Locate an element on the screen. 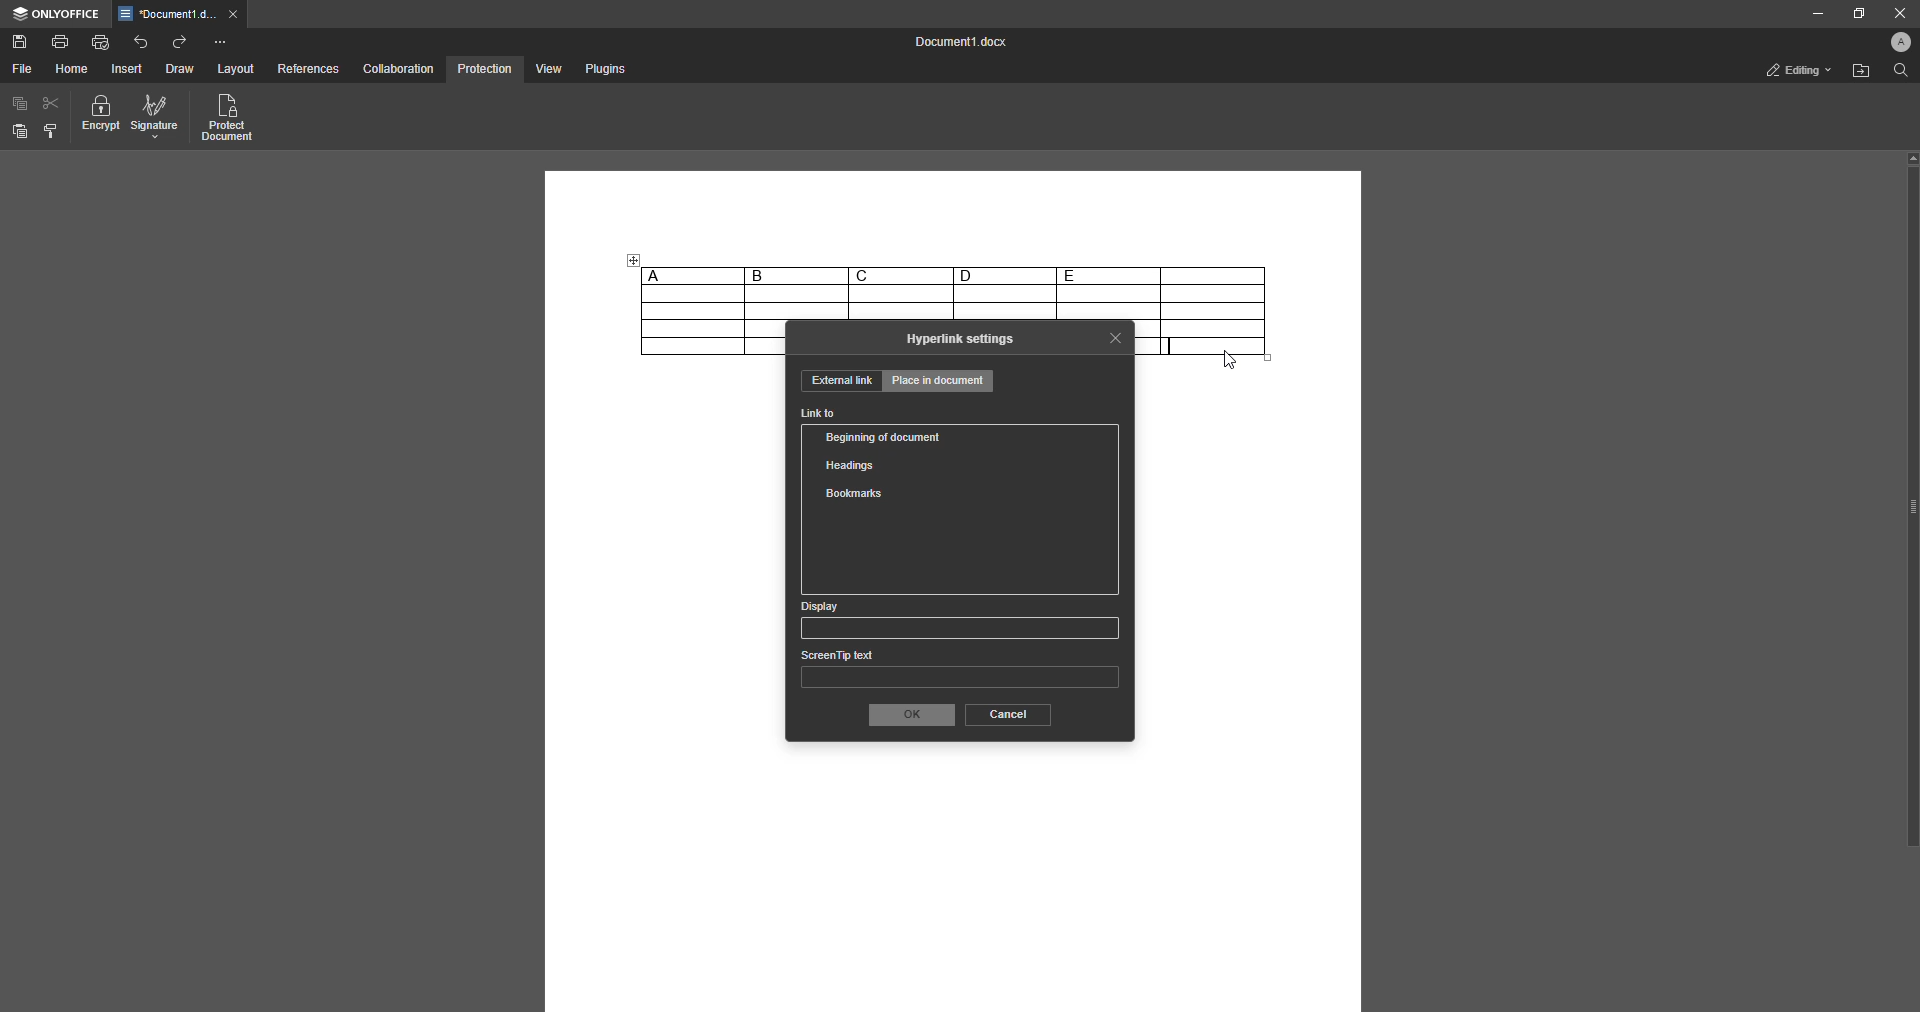 The image size is (1920, 1012). B is located at coordinates (796, 276).